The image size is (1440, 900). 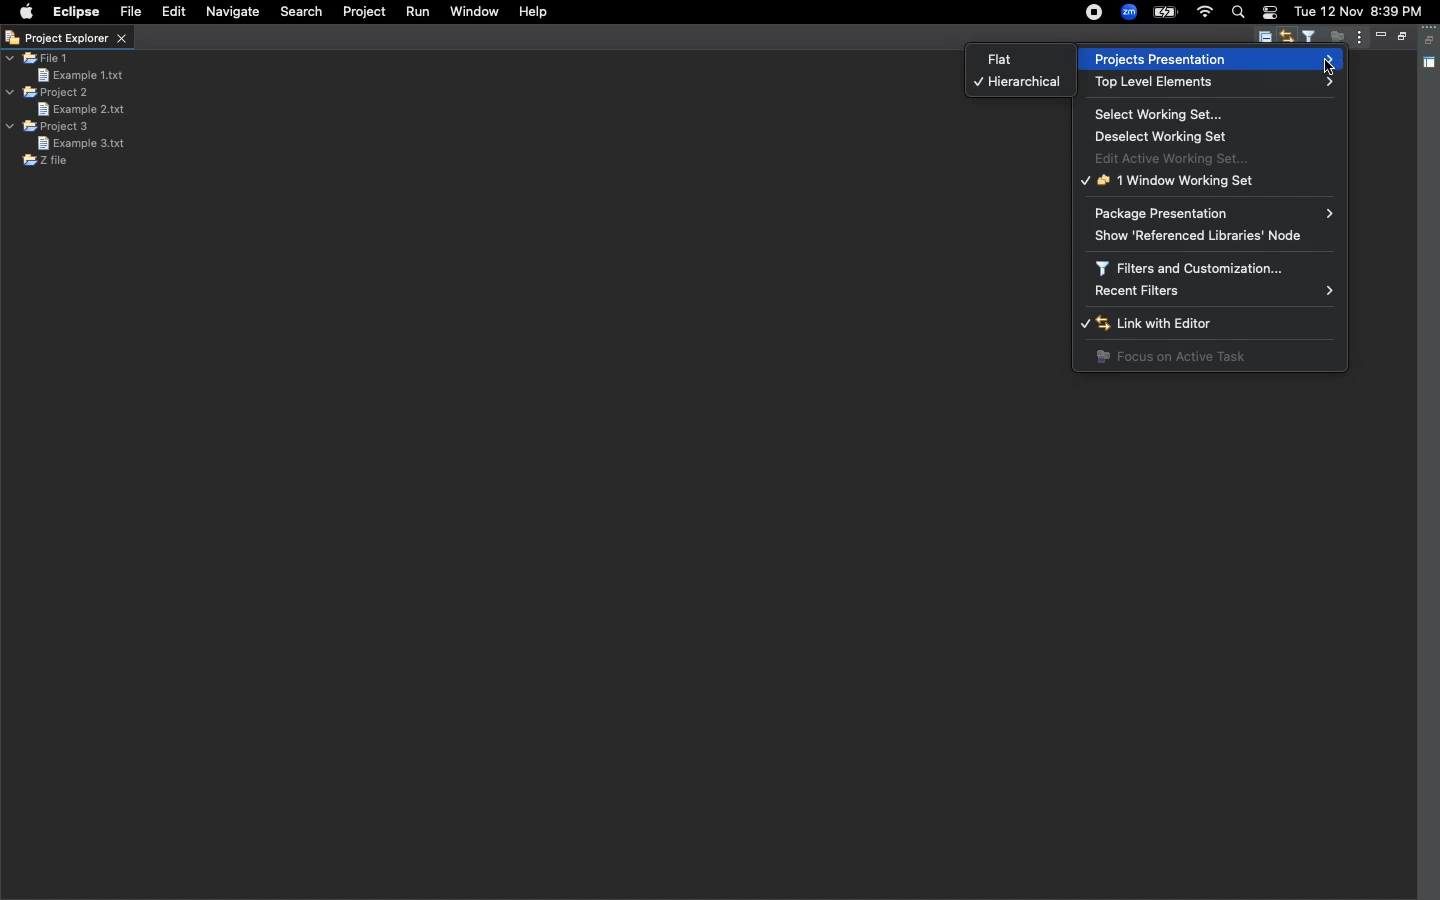 I want to click on Focus on active task, so click(x=1334, y=38).